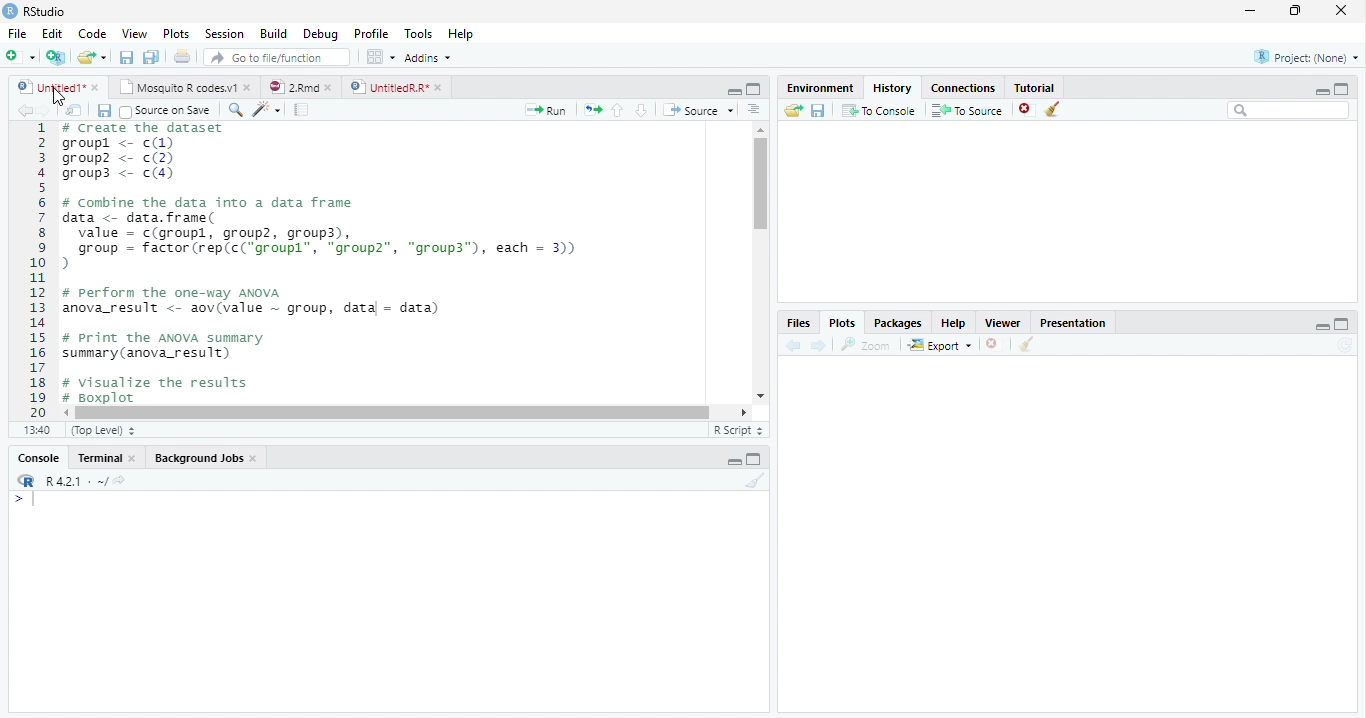 This screenshot has height=718, width=1366. What do you see at coordinates (39, 271) in the screenshot?
I see `1 2 3 4 5 6 7 8 9 10....` at bounding box center [39, 271].